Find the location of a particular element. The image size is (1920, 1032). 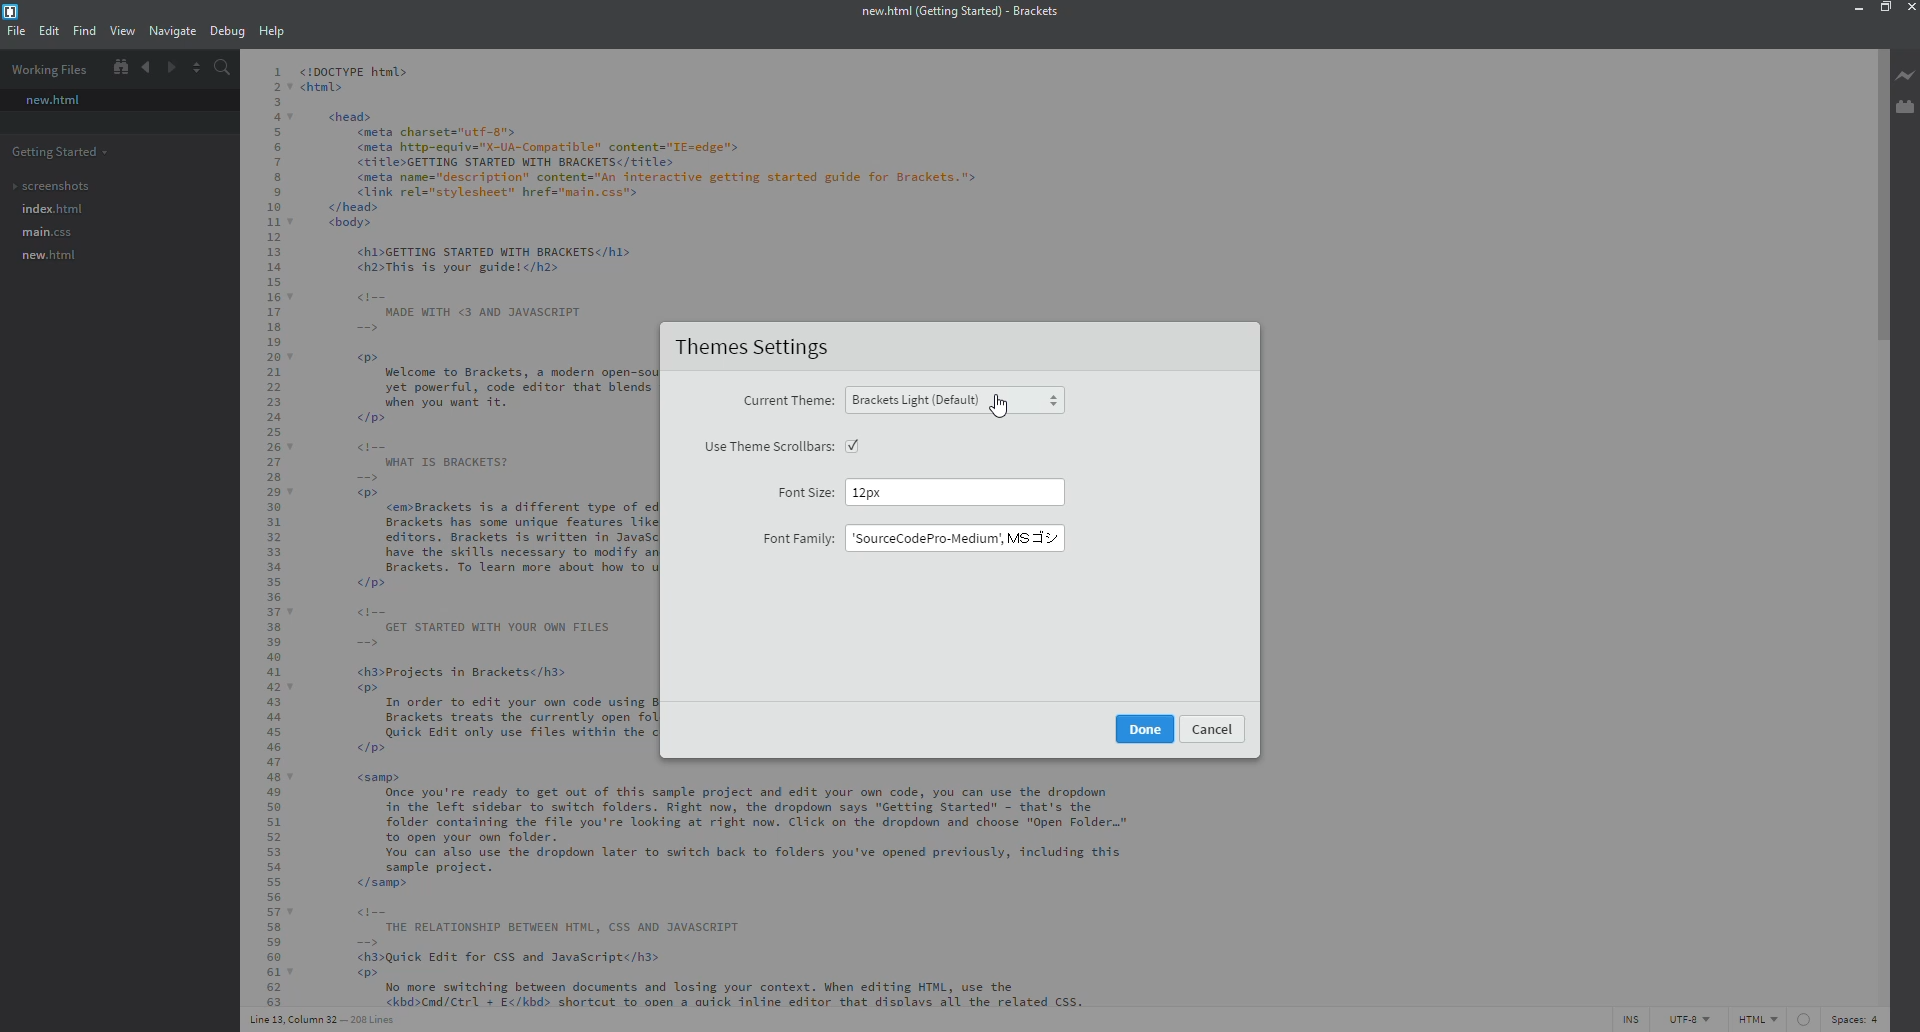

use themes scrollbar is located at coordinates (765, 447).